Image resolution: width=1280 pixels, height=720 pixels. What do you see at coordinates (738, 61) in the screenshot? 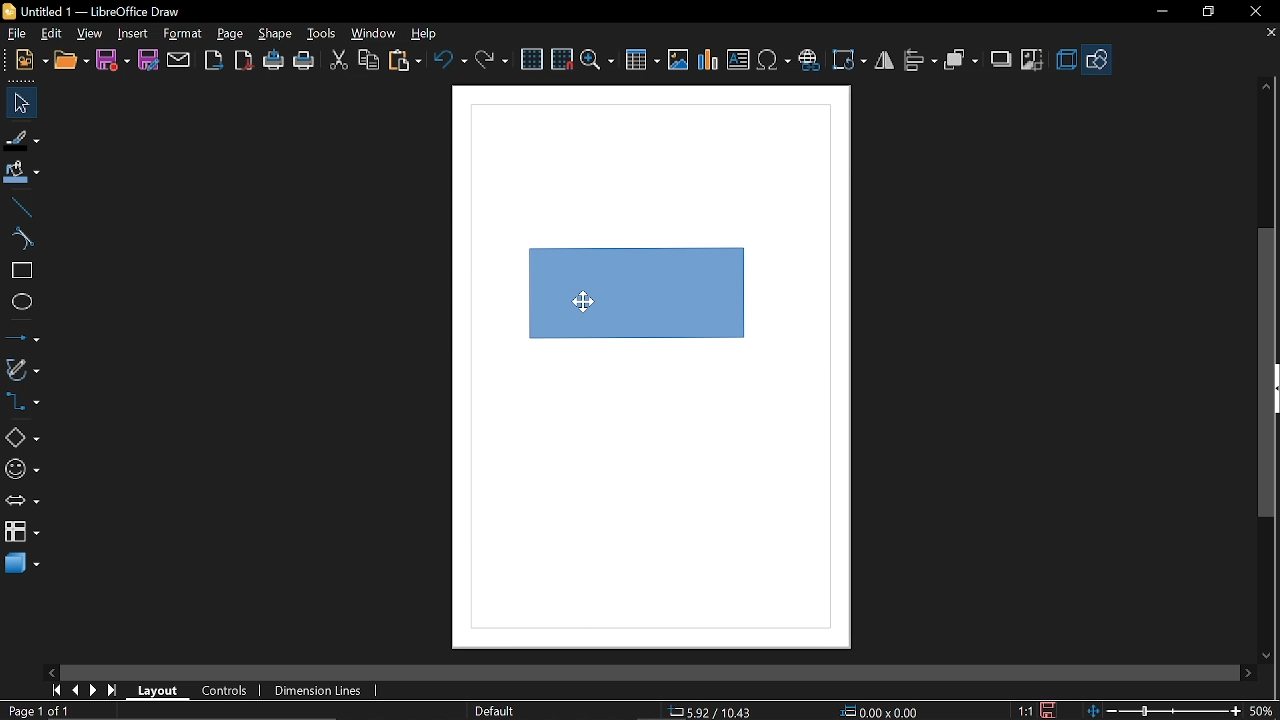
I see `insert text` at bounding box center [738, 61].